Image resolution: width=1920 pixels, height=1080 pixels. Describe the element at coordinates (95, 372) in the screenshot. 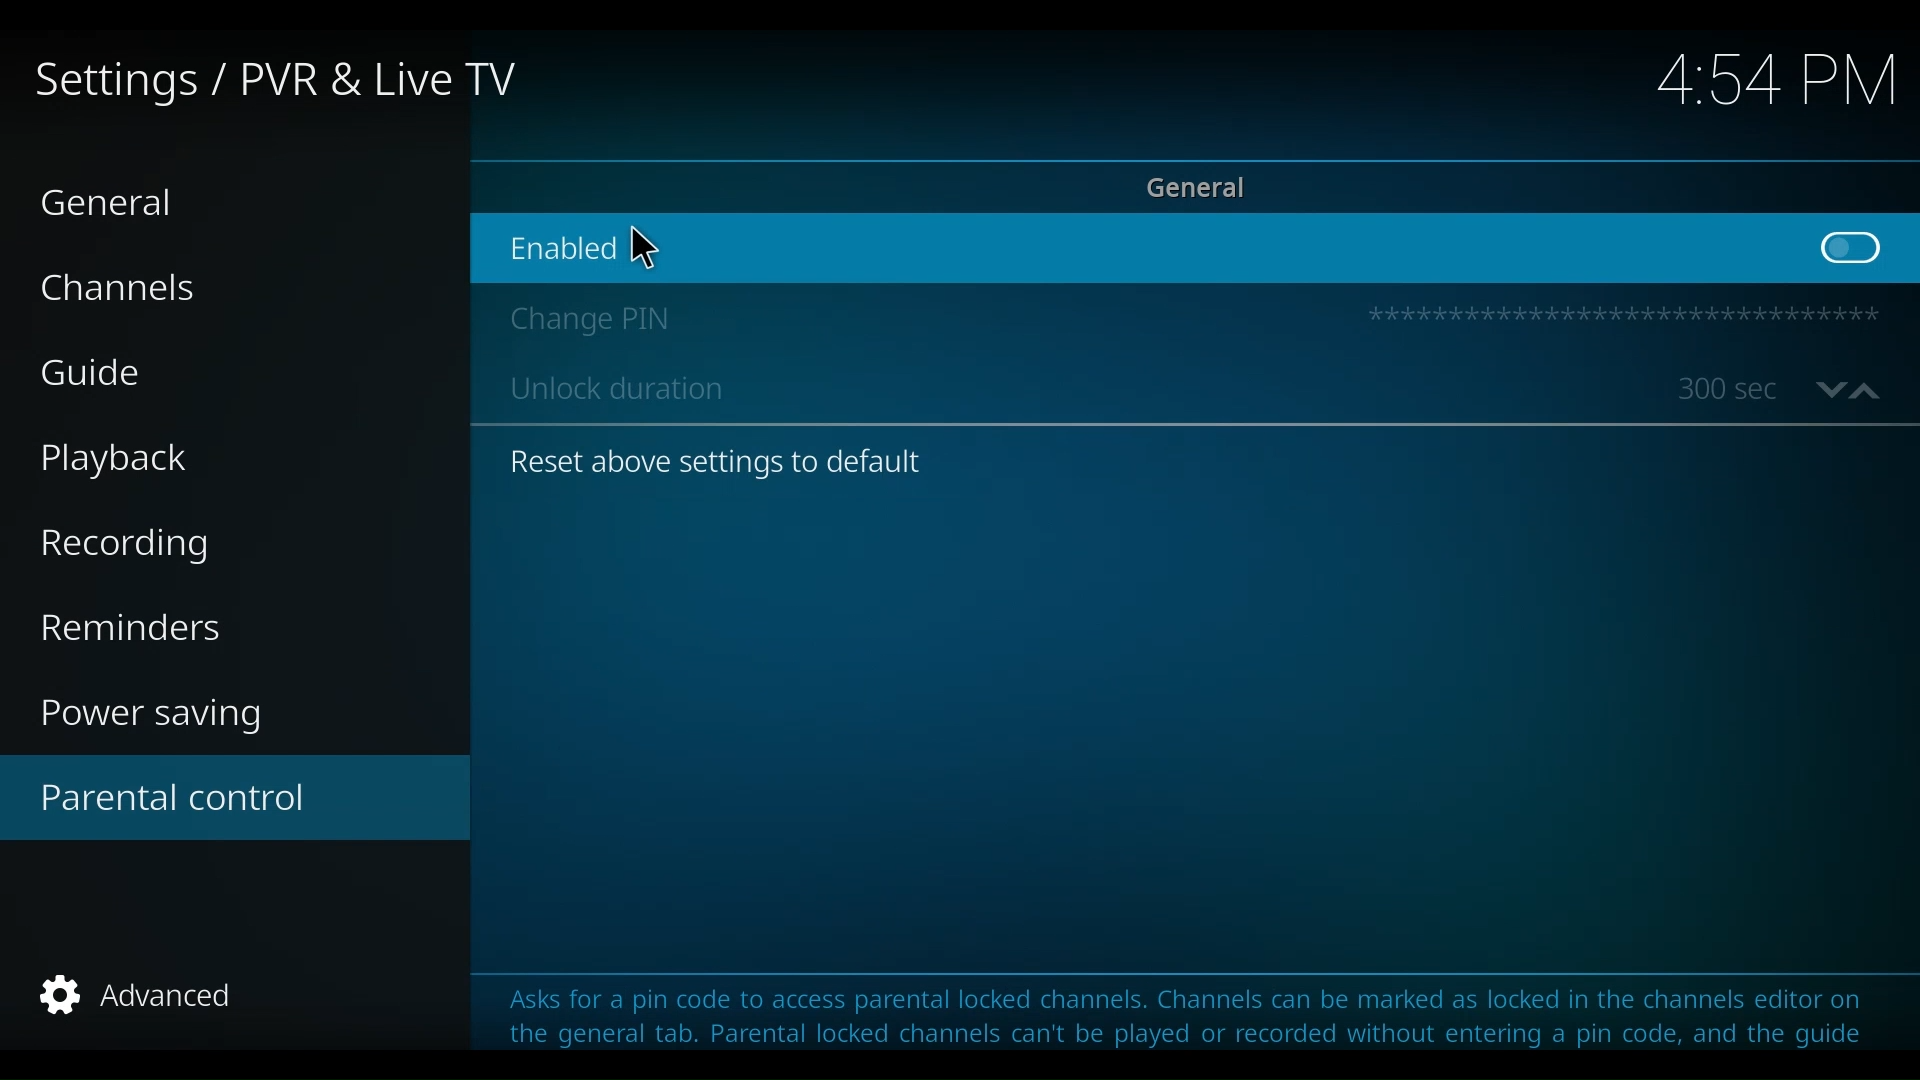

I see `Guide` at that location.